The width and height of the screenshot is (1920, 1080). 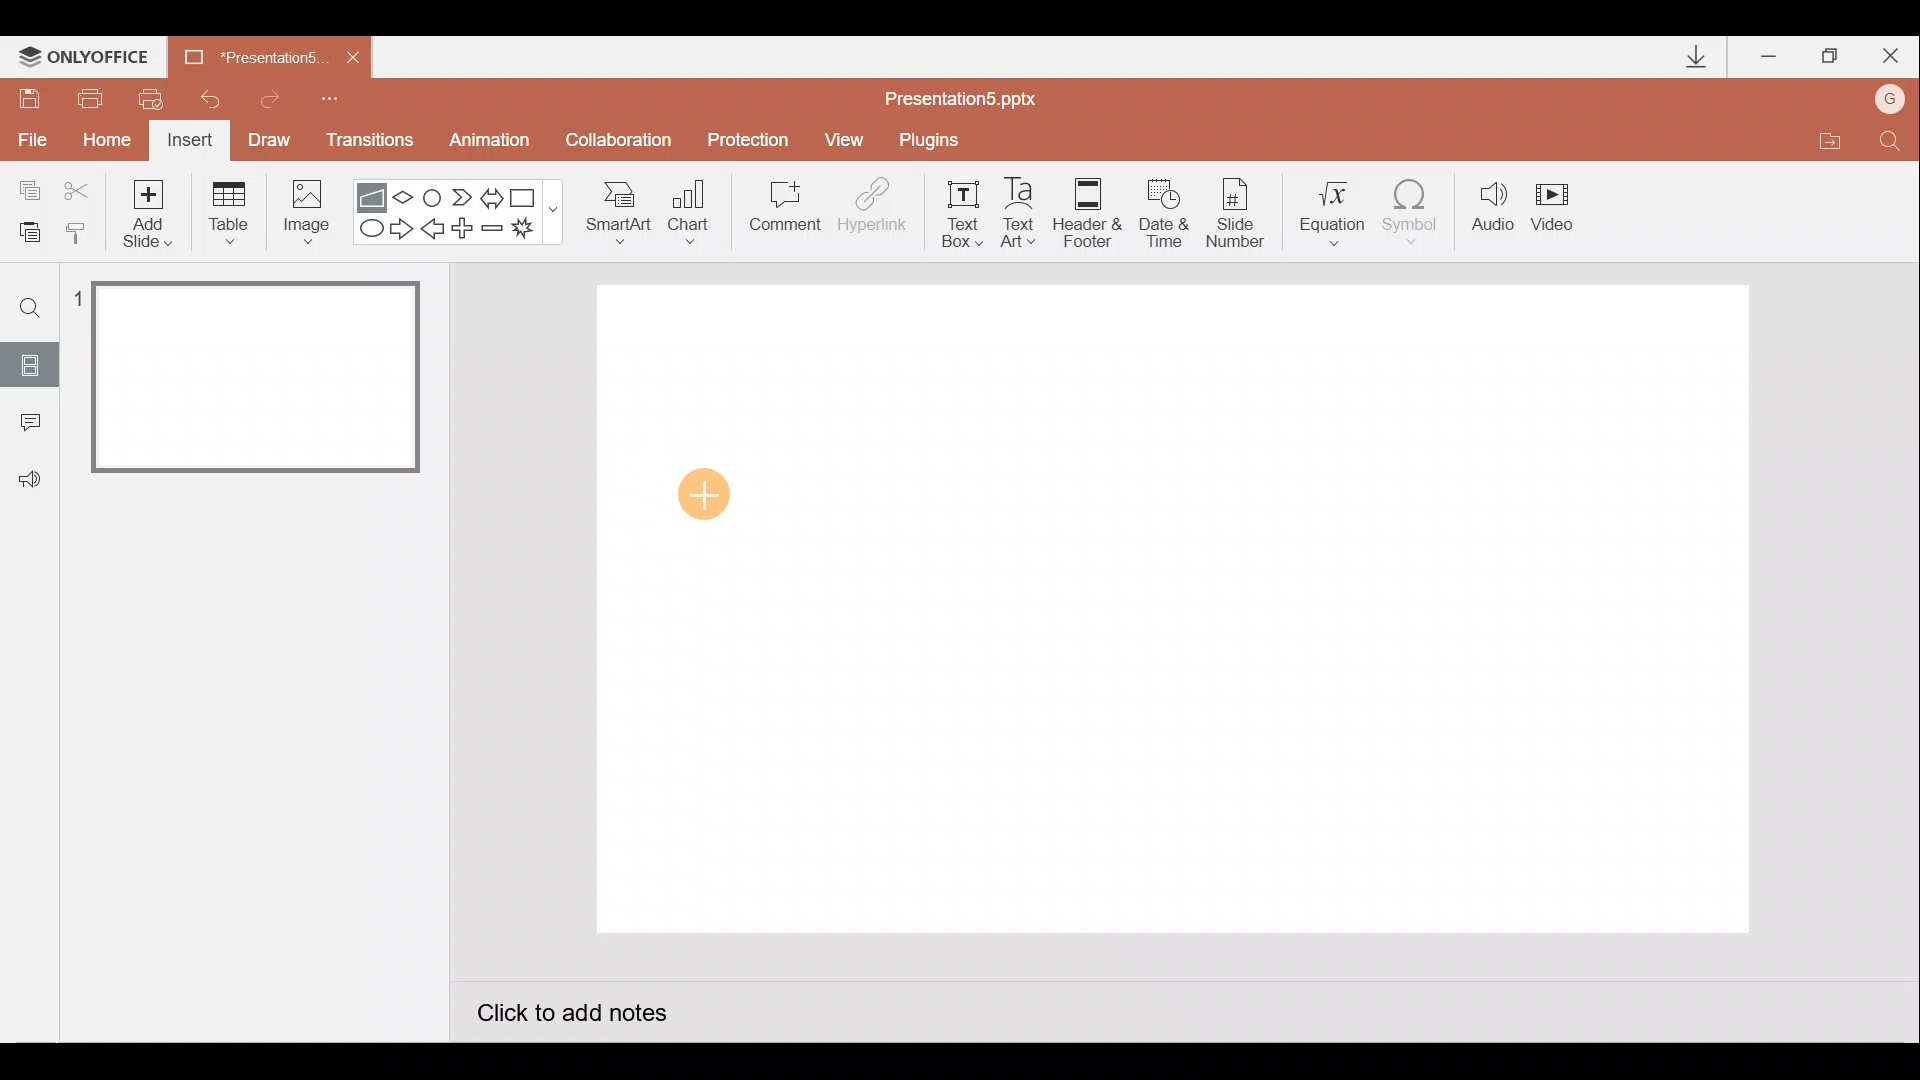 What do you see at coordinates (29, 364) in the screenshot?
I see `Slides` at bounding box center [29, 364].